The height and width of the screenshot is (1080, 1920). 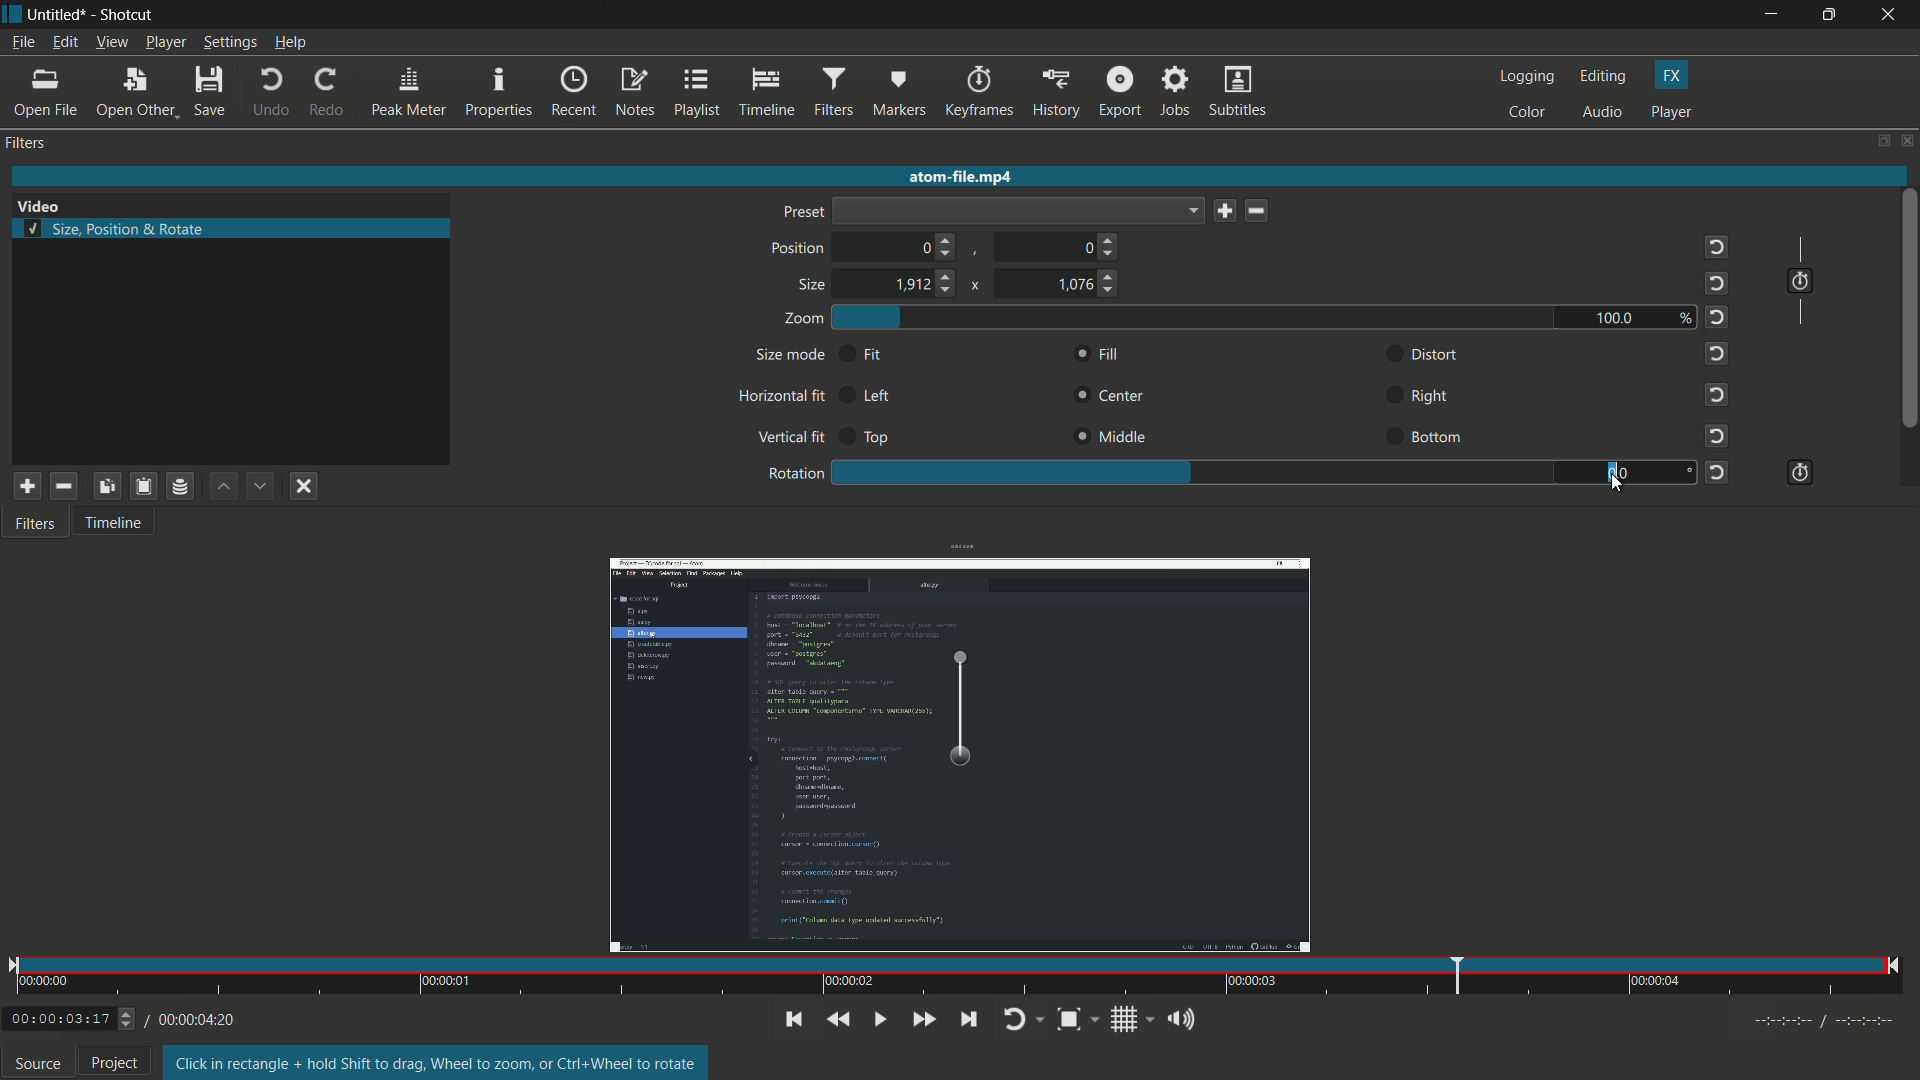 What do you see at coordinates (1718, 246) in the screenshot?
I see `reset to default` at bounding box center [1718, 246].